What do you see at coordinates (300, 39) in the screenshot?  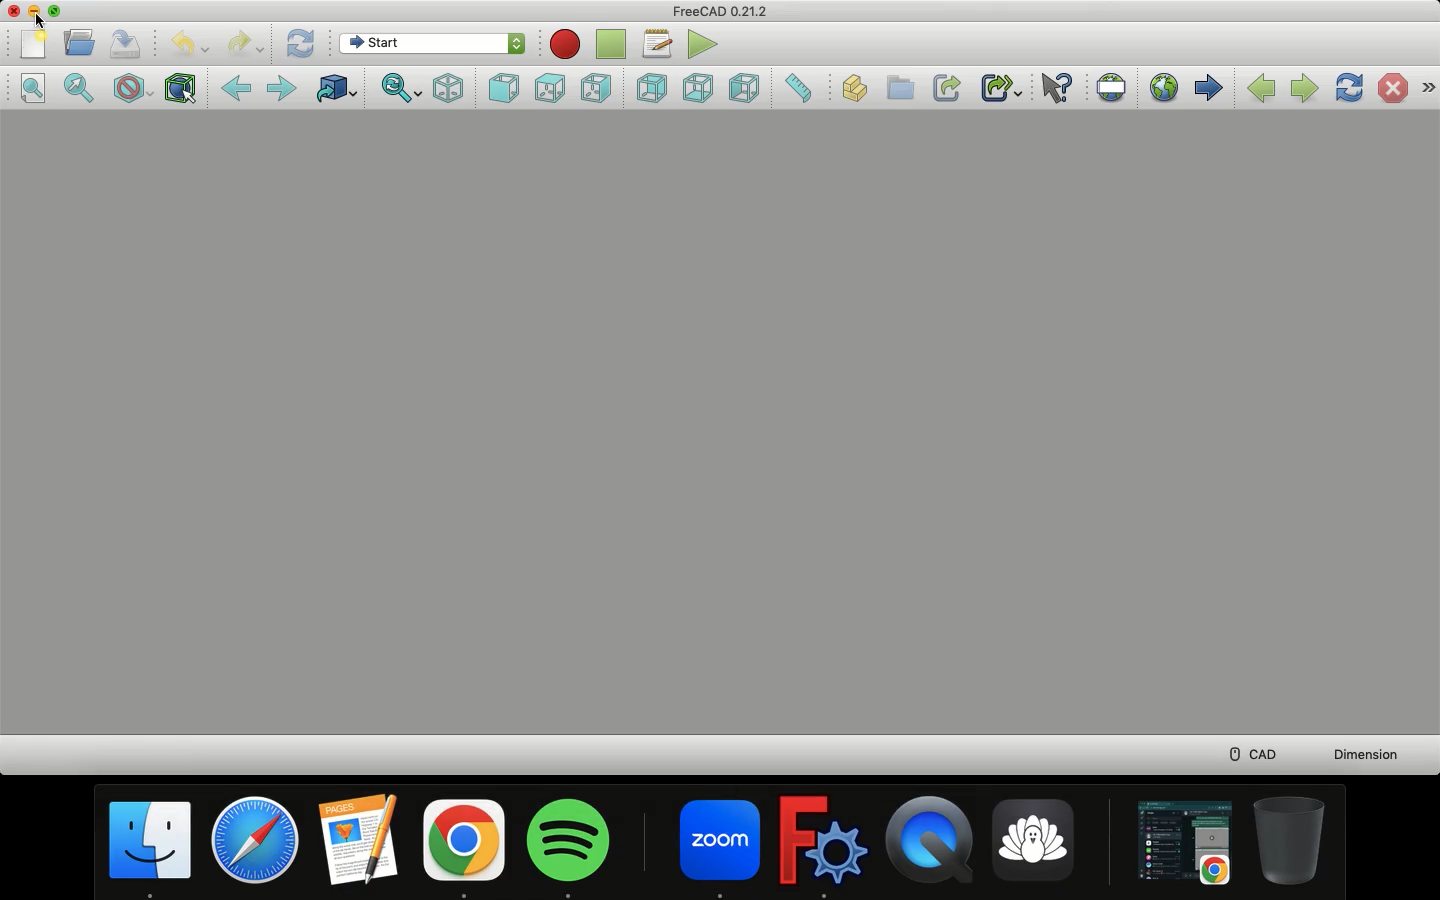 I see `refresh` at bounding box center [300, 39].